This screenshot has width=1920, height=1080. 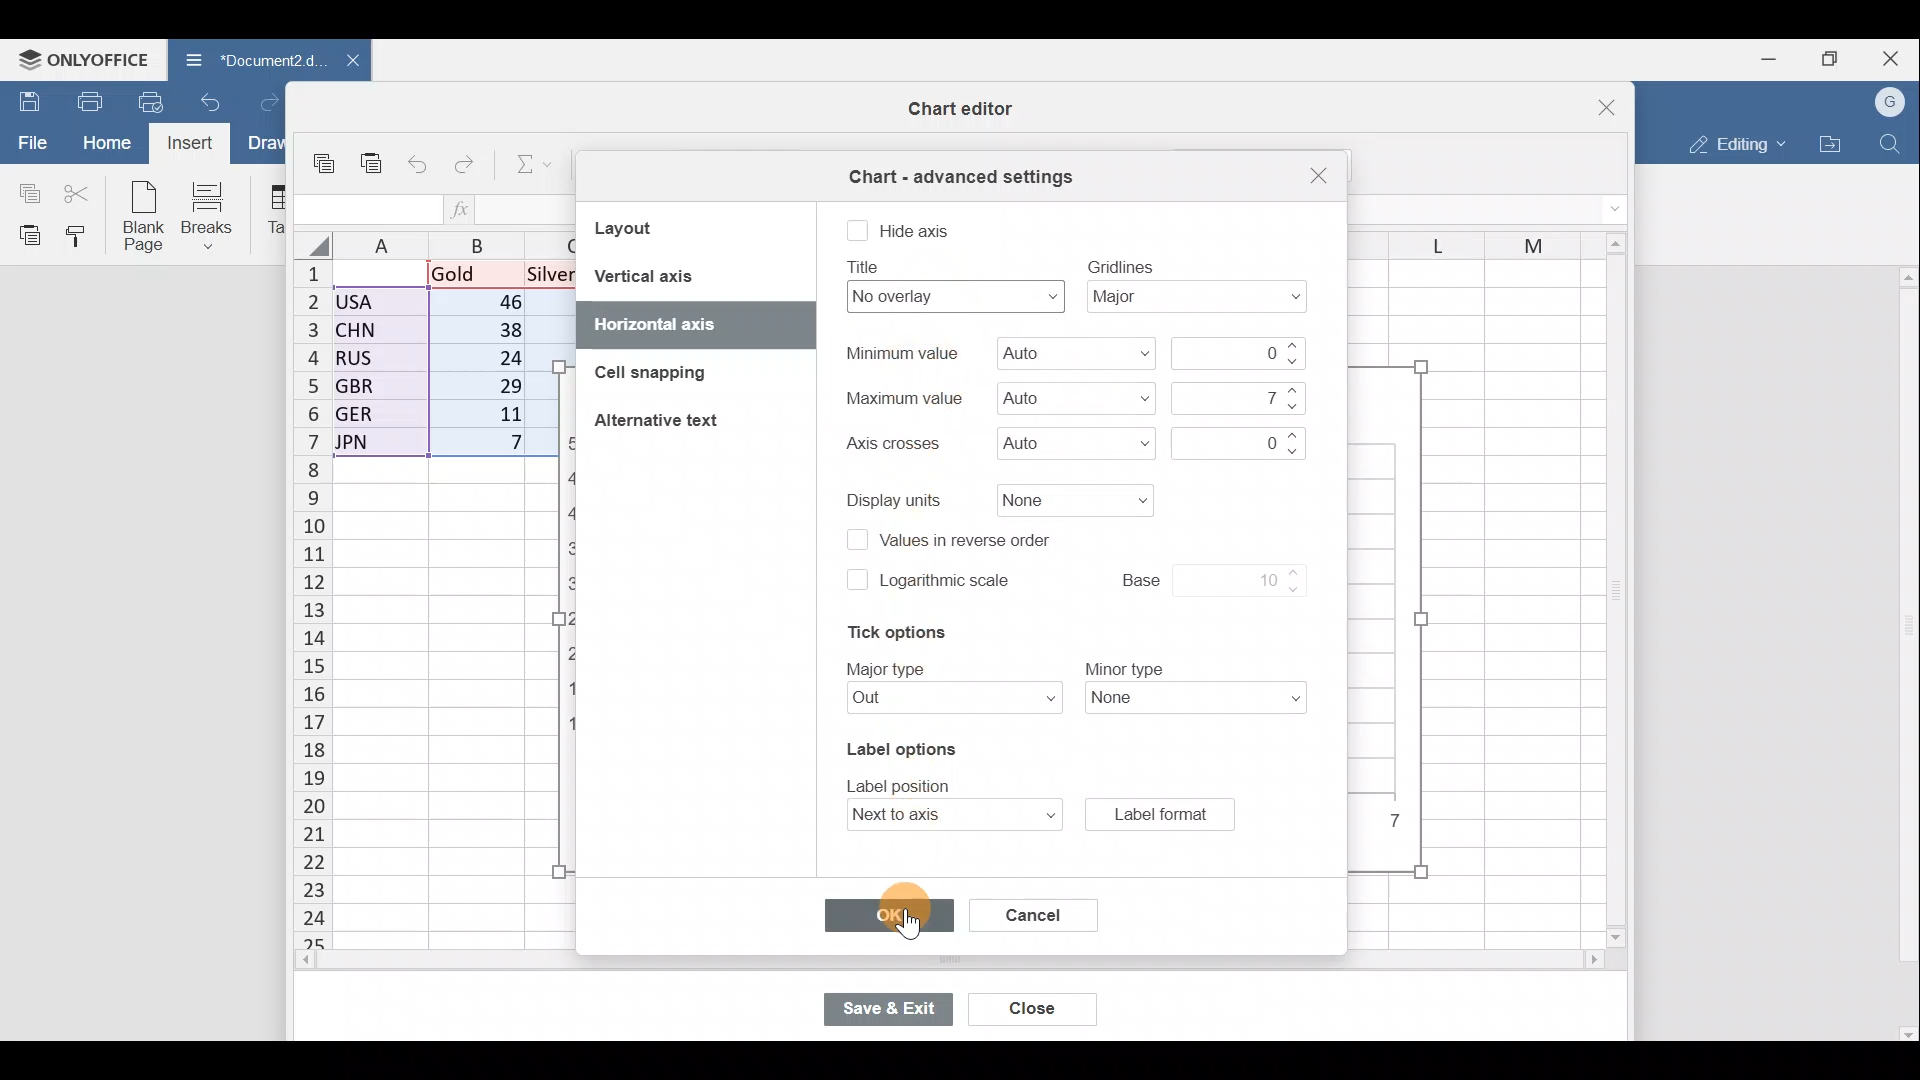 I want to click on Copy, so click(x=326, y=156).